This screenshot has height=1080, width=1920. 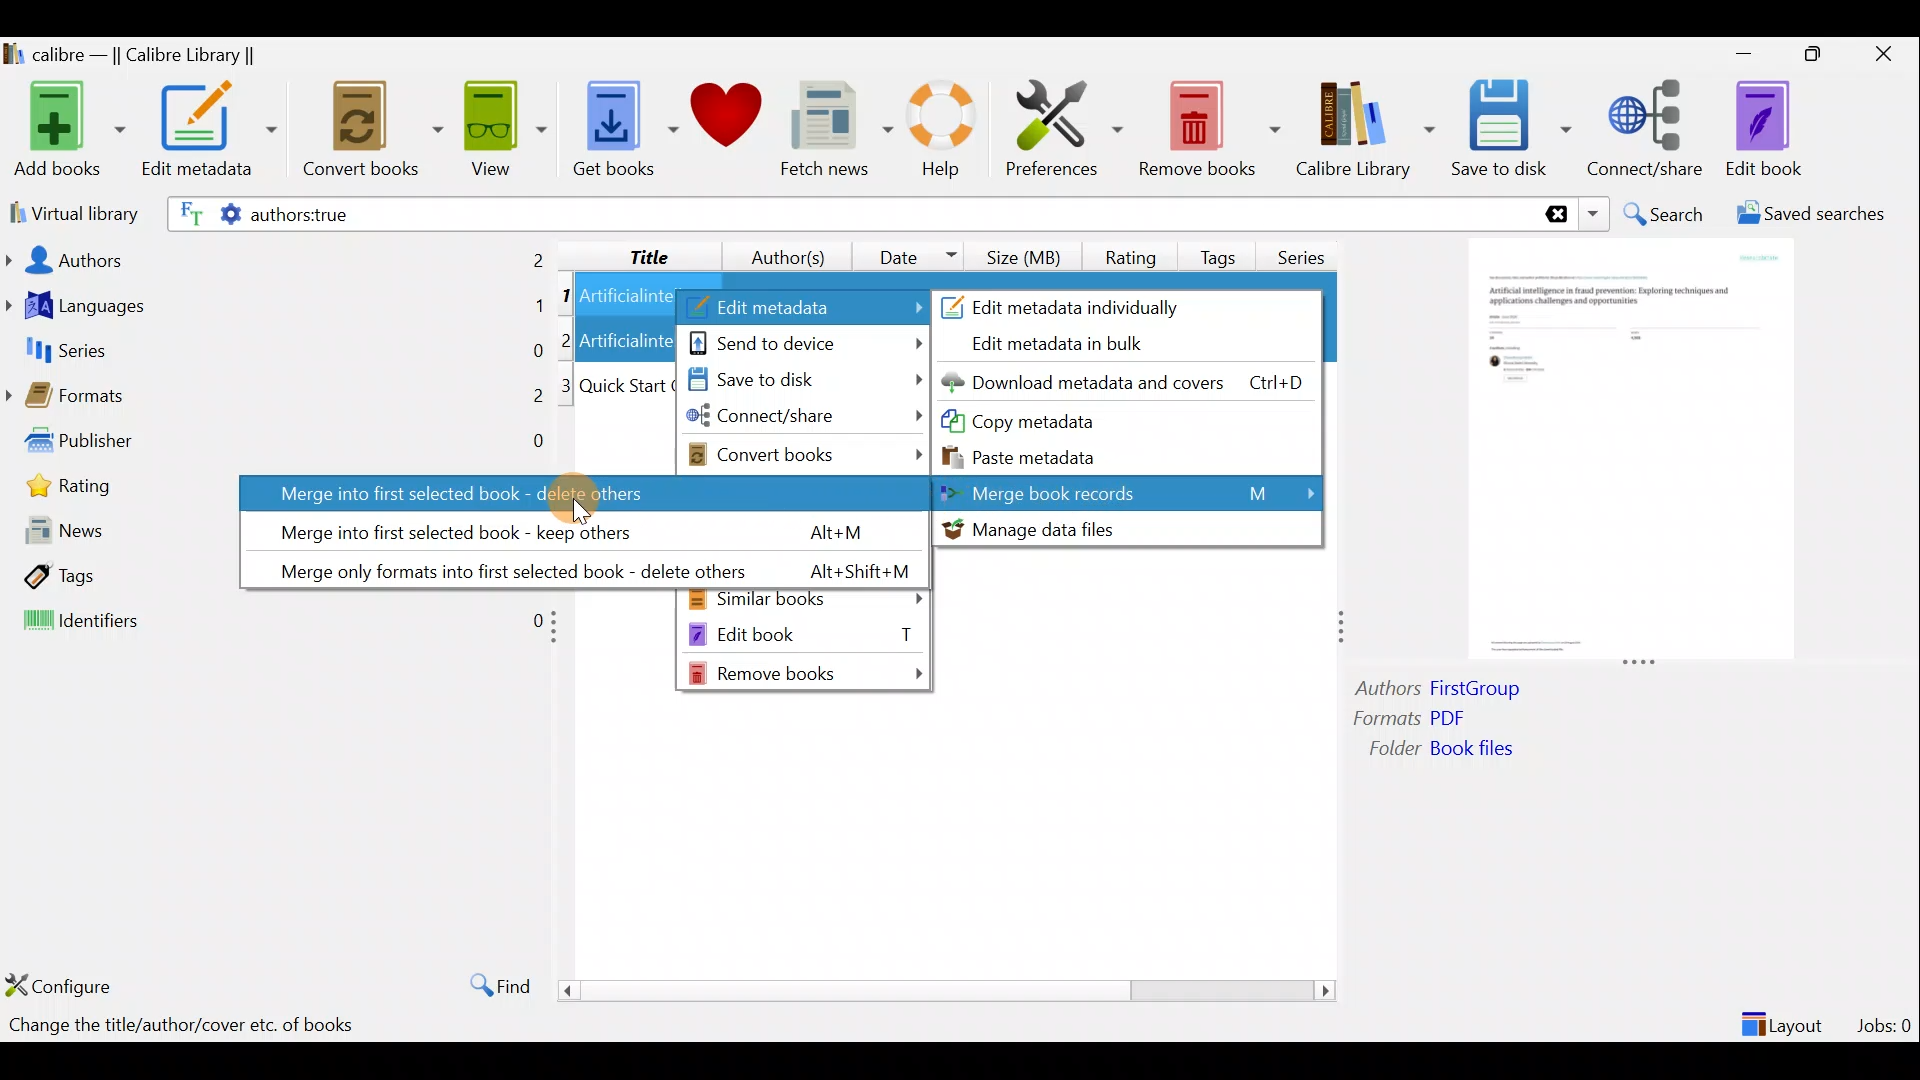 What do you see at coordinates (1490, 751) in the screenshot?
I see `Folder: Book files` at bounding box center [1490, 751].